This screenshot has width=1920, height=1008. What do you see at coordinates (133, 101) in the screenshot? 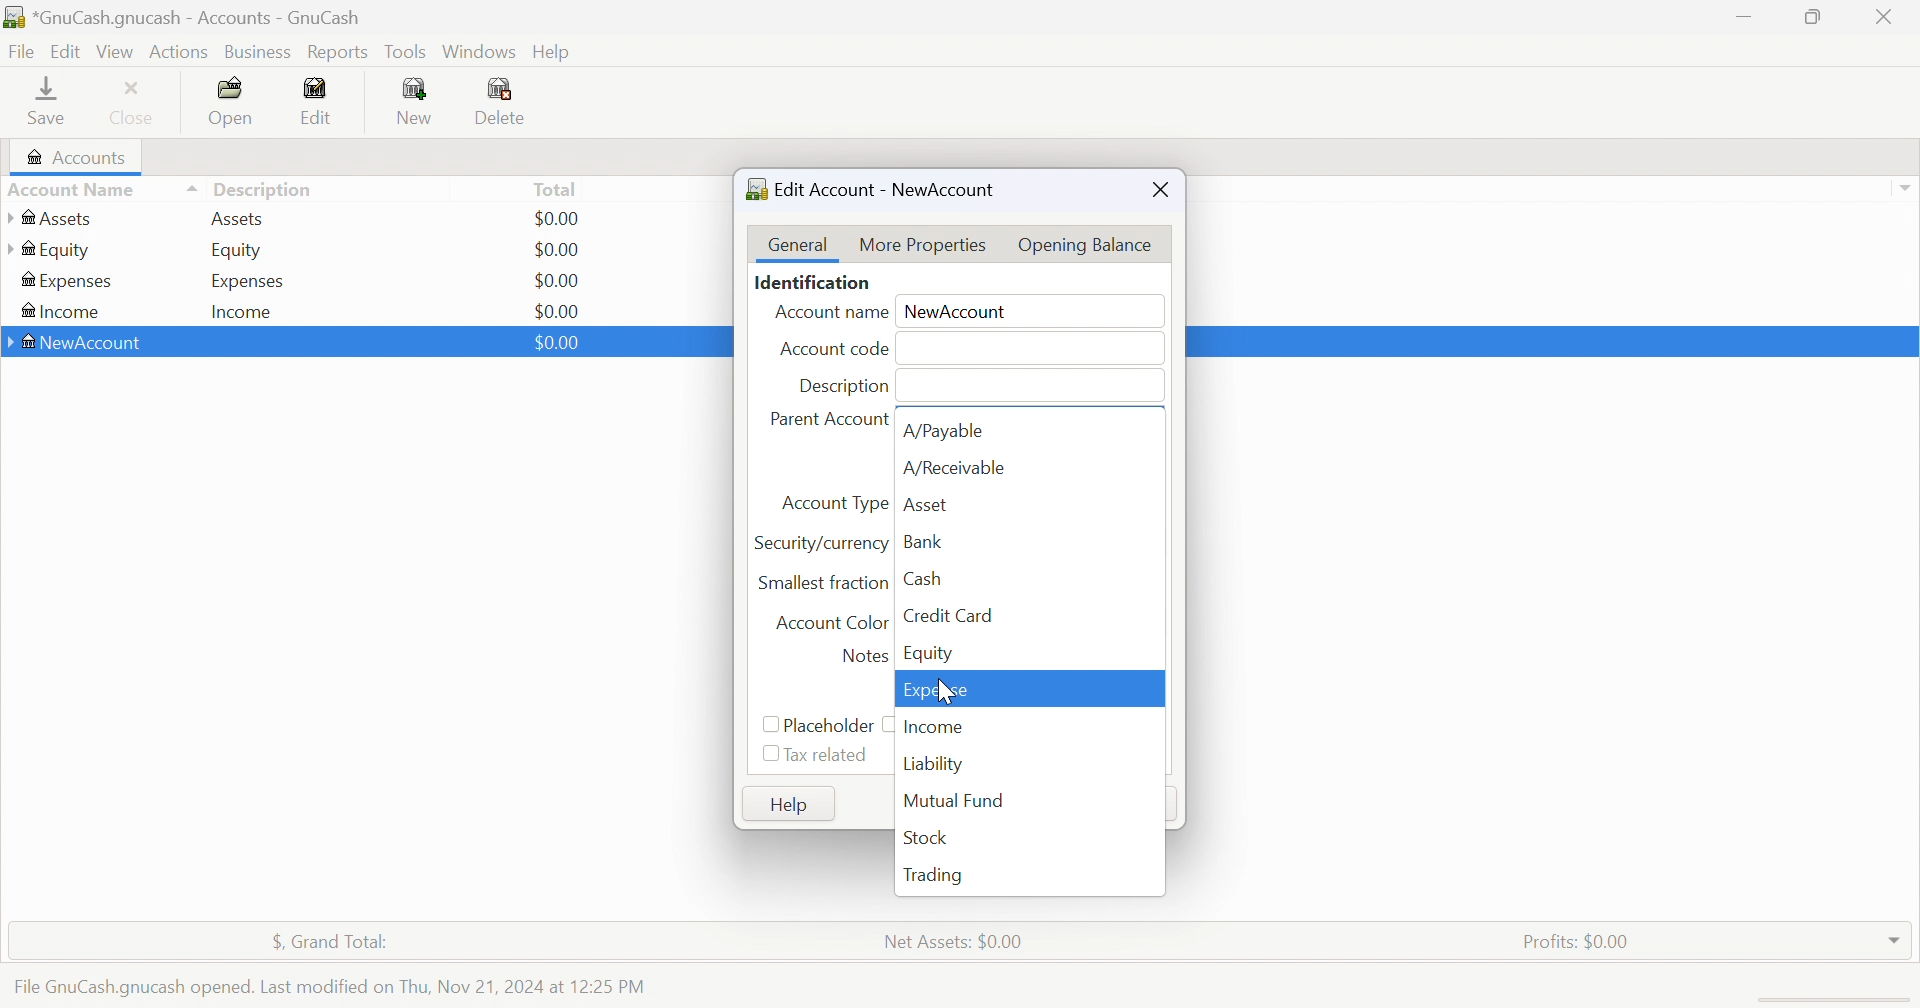
I see `Close` at bounding box center [133, 101].